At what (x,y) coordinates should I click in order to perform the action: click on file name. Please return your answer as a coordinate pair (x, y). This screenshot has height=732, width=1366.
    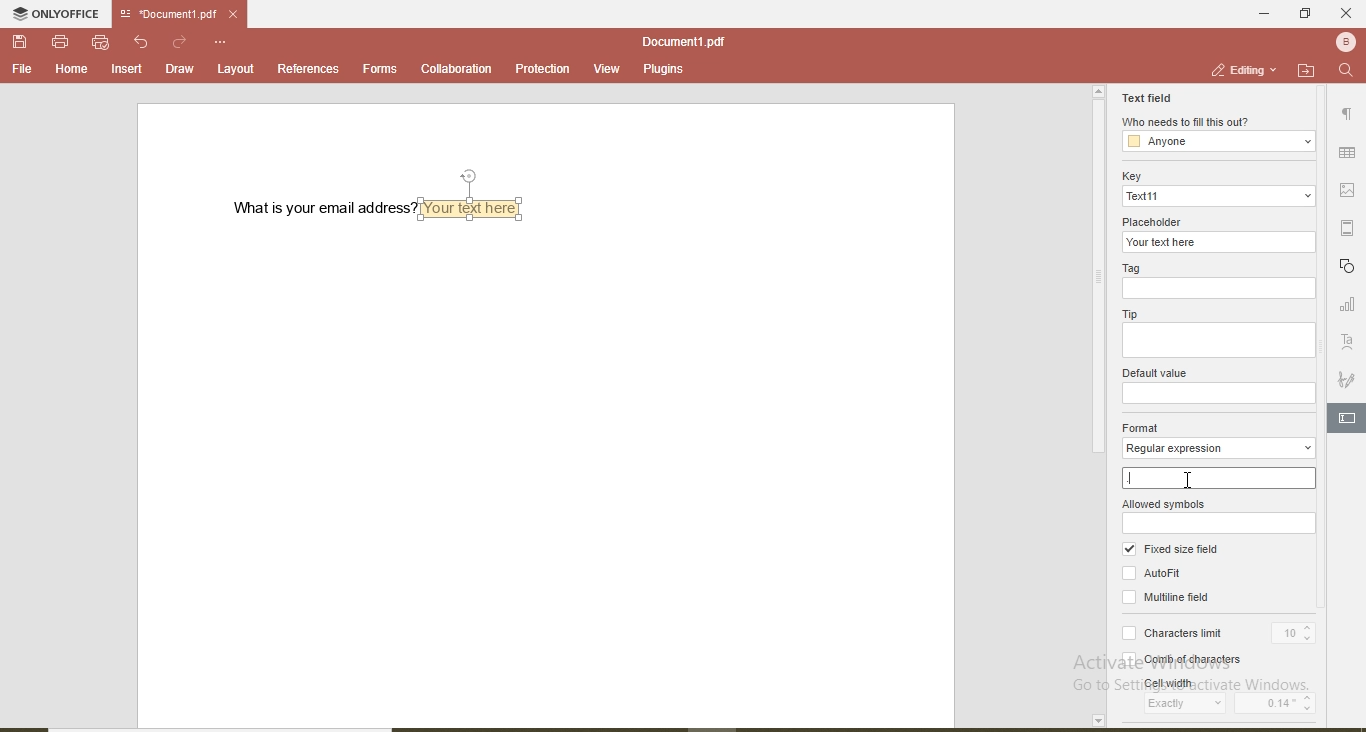
    Looking at the image, I should click on (164, 15).